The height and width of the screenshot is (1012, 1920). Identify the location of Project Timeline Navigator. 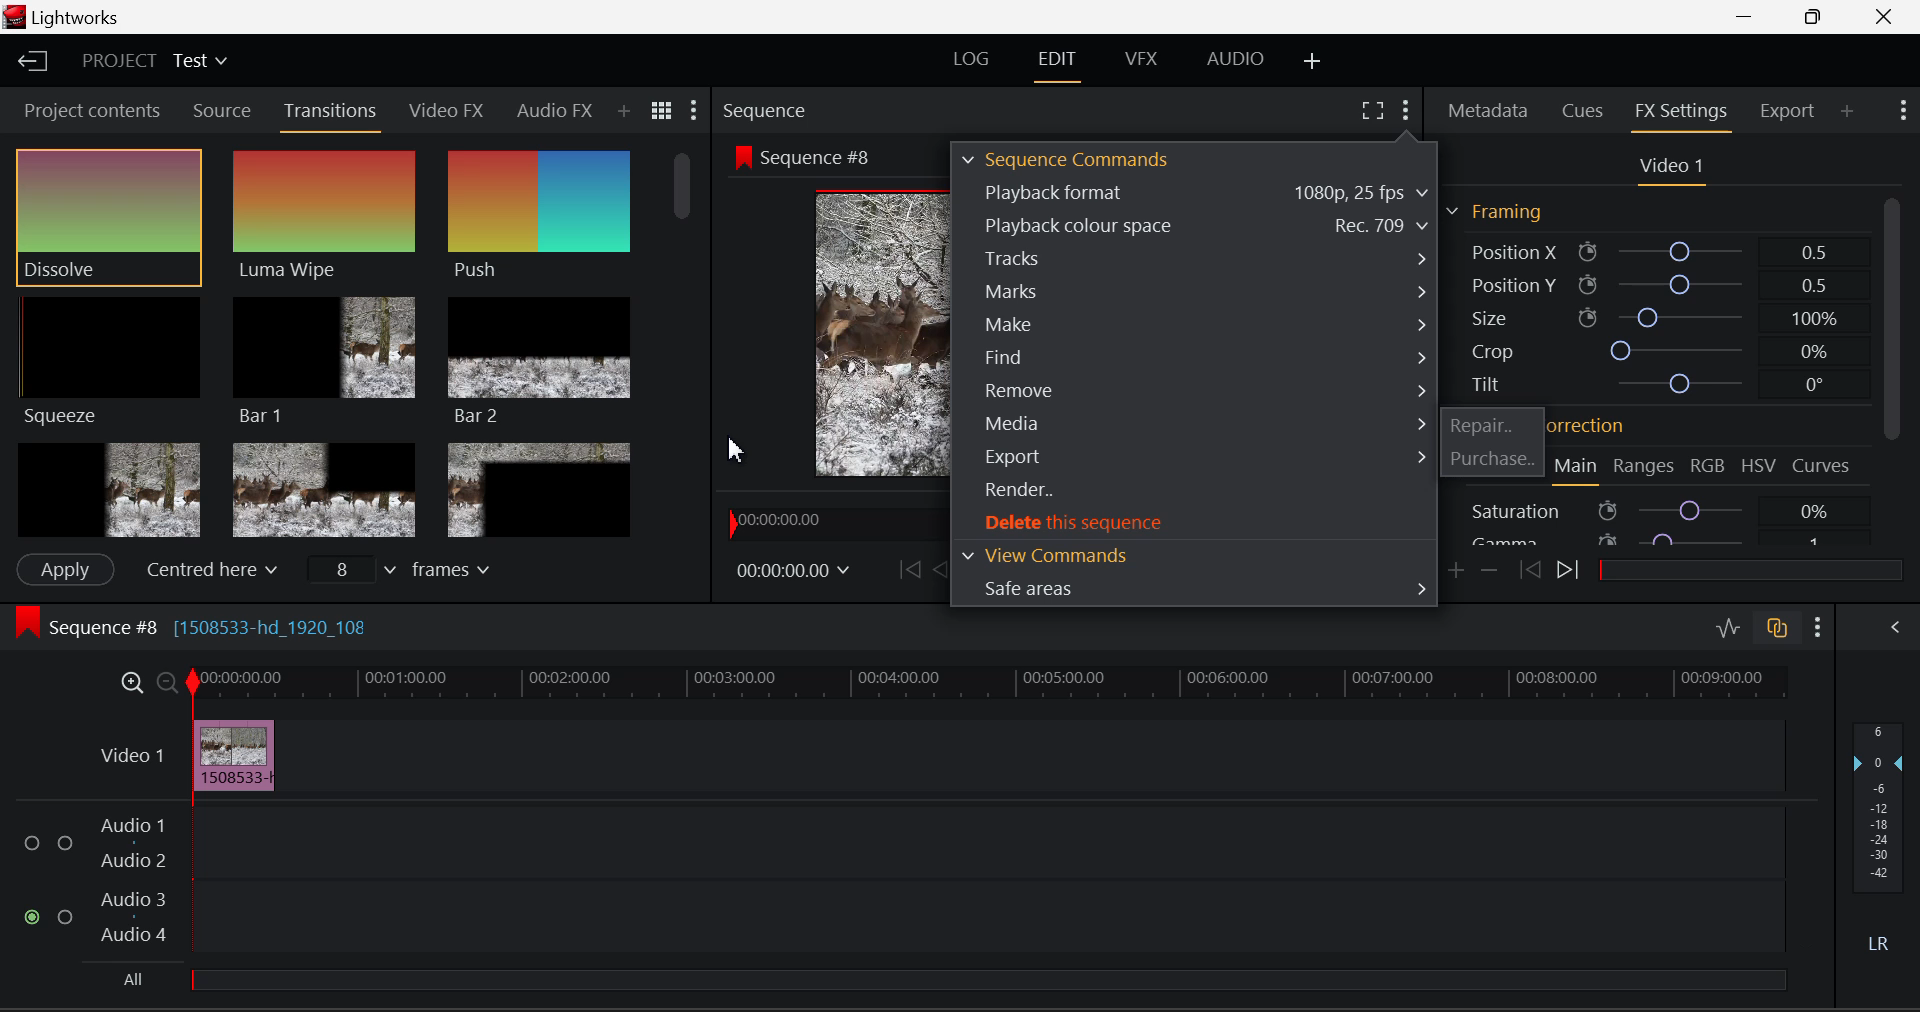
(829, 521).